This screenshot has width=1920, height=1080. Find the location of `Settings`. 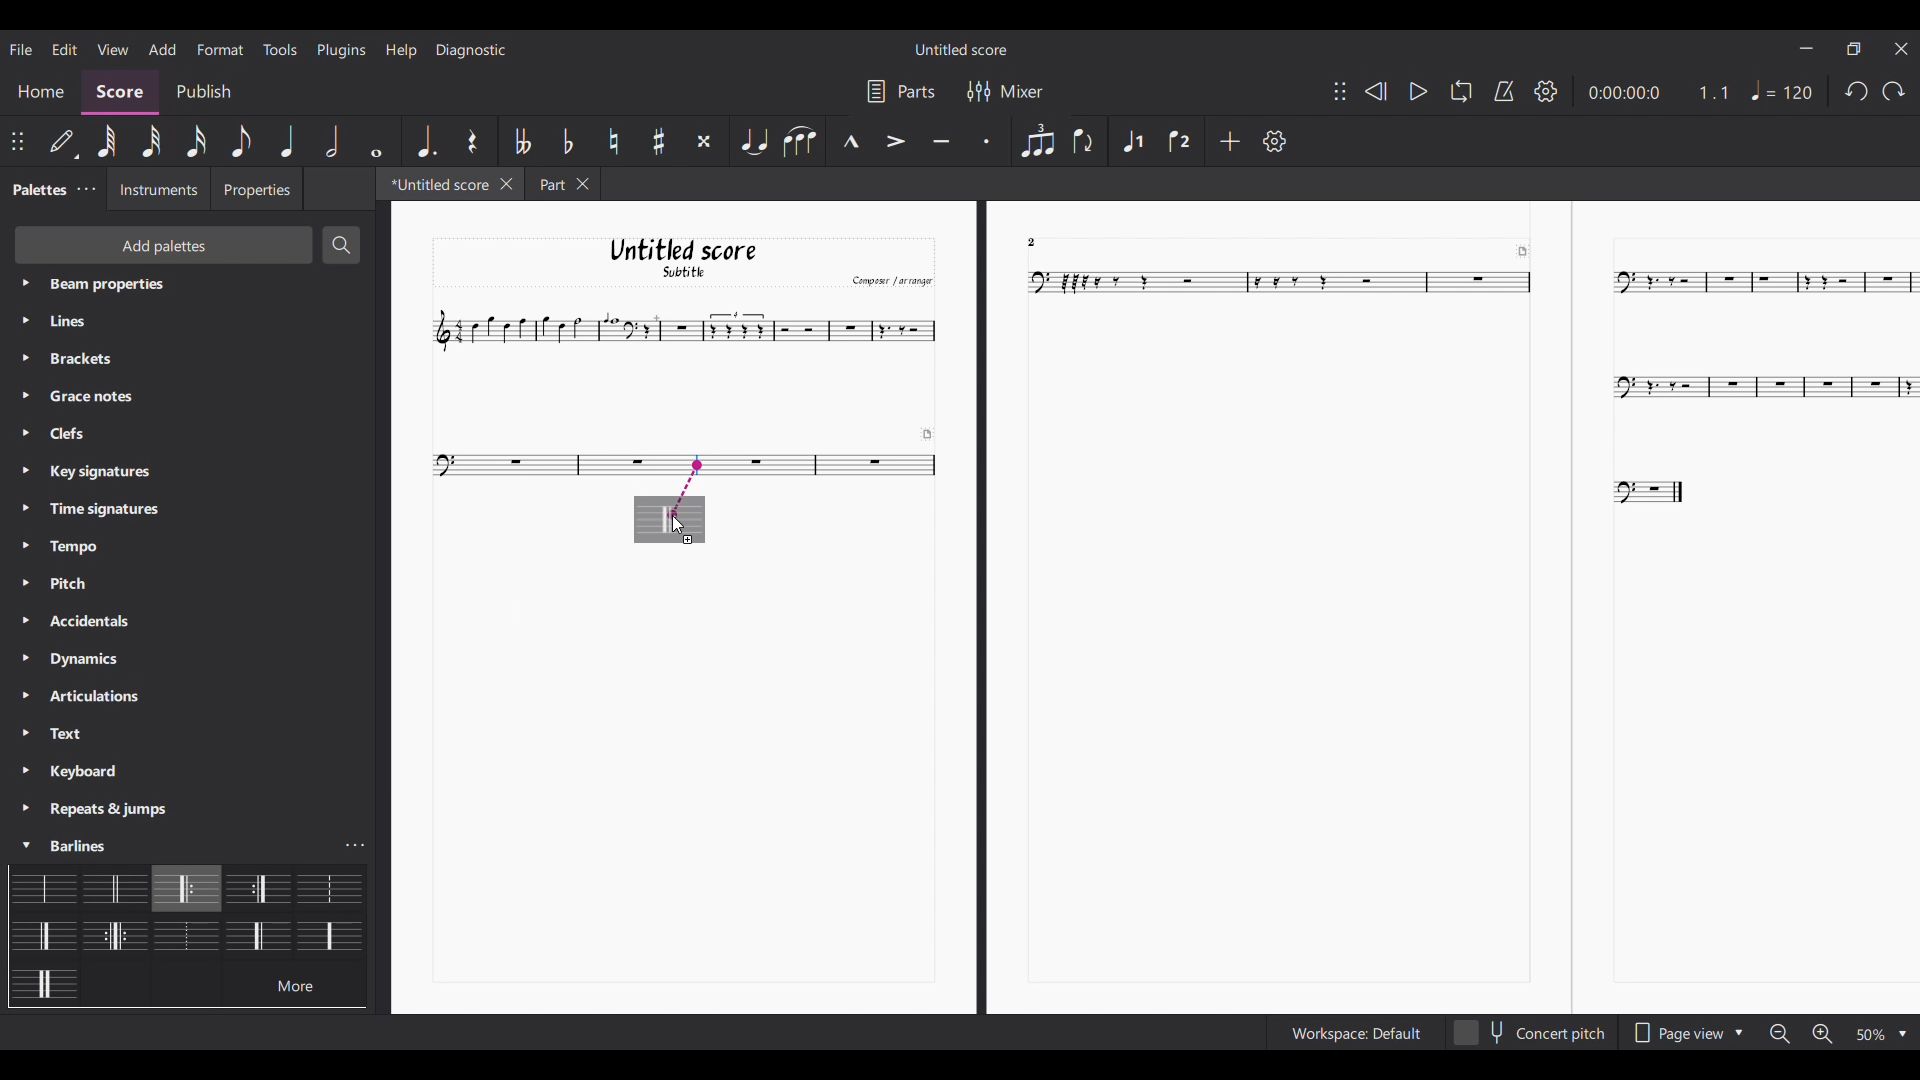

Settings is located at coordinates (1275, 141).